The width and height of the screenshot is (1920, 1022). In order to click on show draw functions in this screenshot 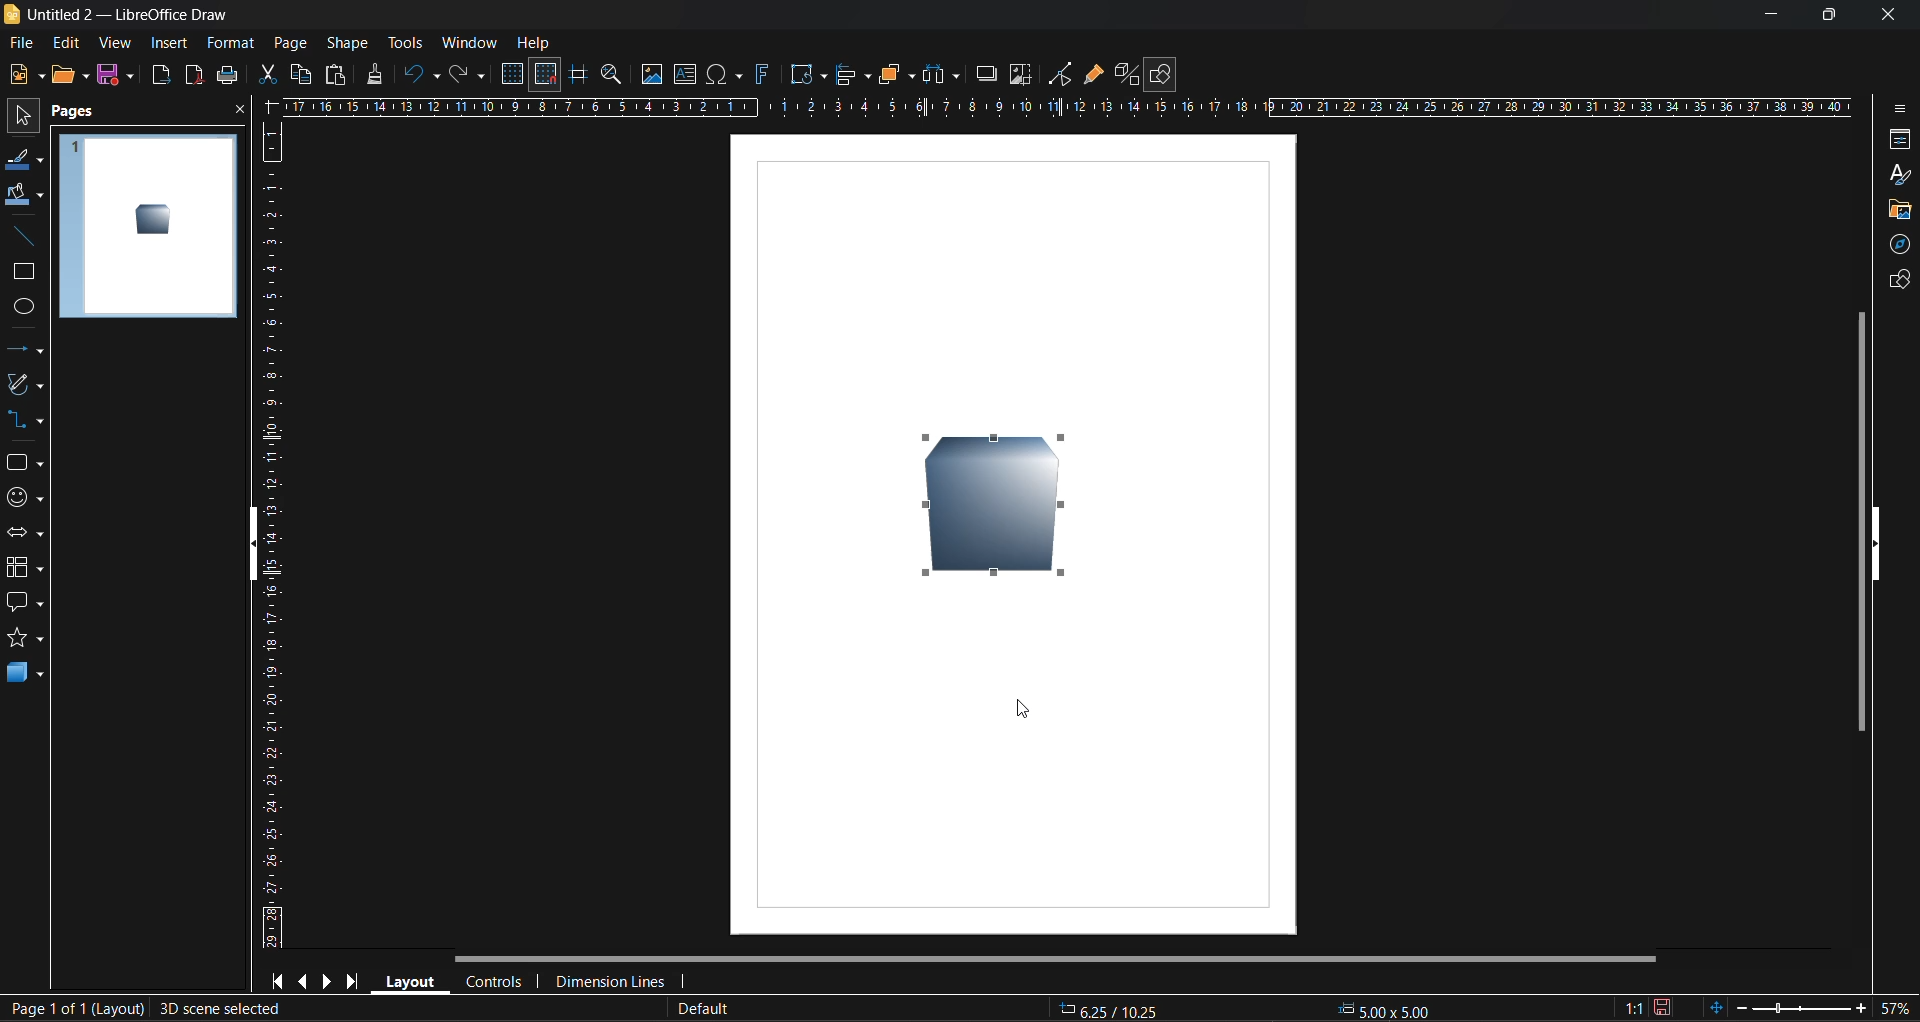, I will do `click(1165, 75)`.